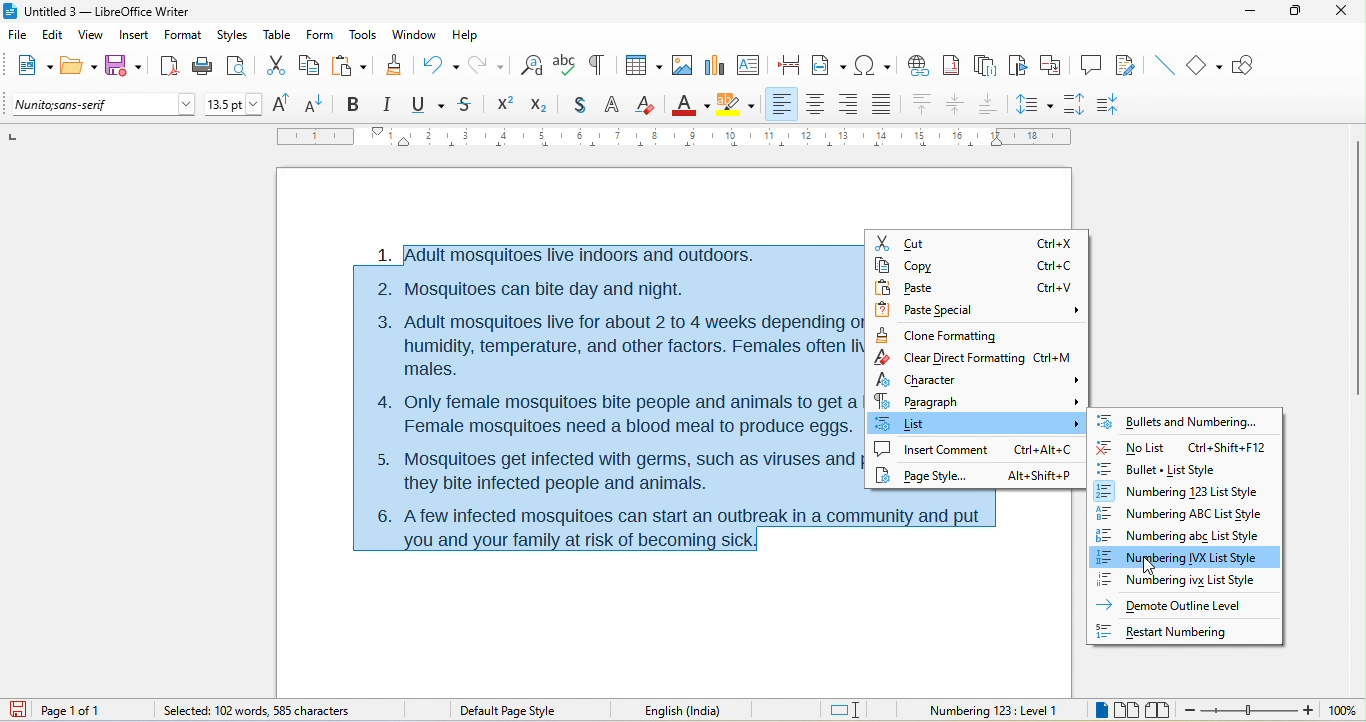 This screenshot has width=1366, height=722. I want to click on align center, so click(956, 106).